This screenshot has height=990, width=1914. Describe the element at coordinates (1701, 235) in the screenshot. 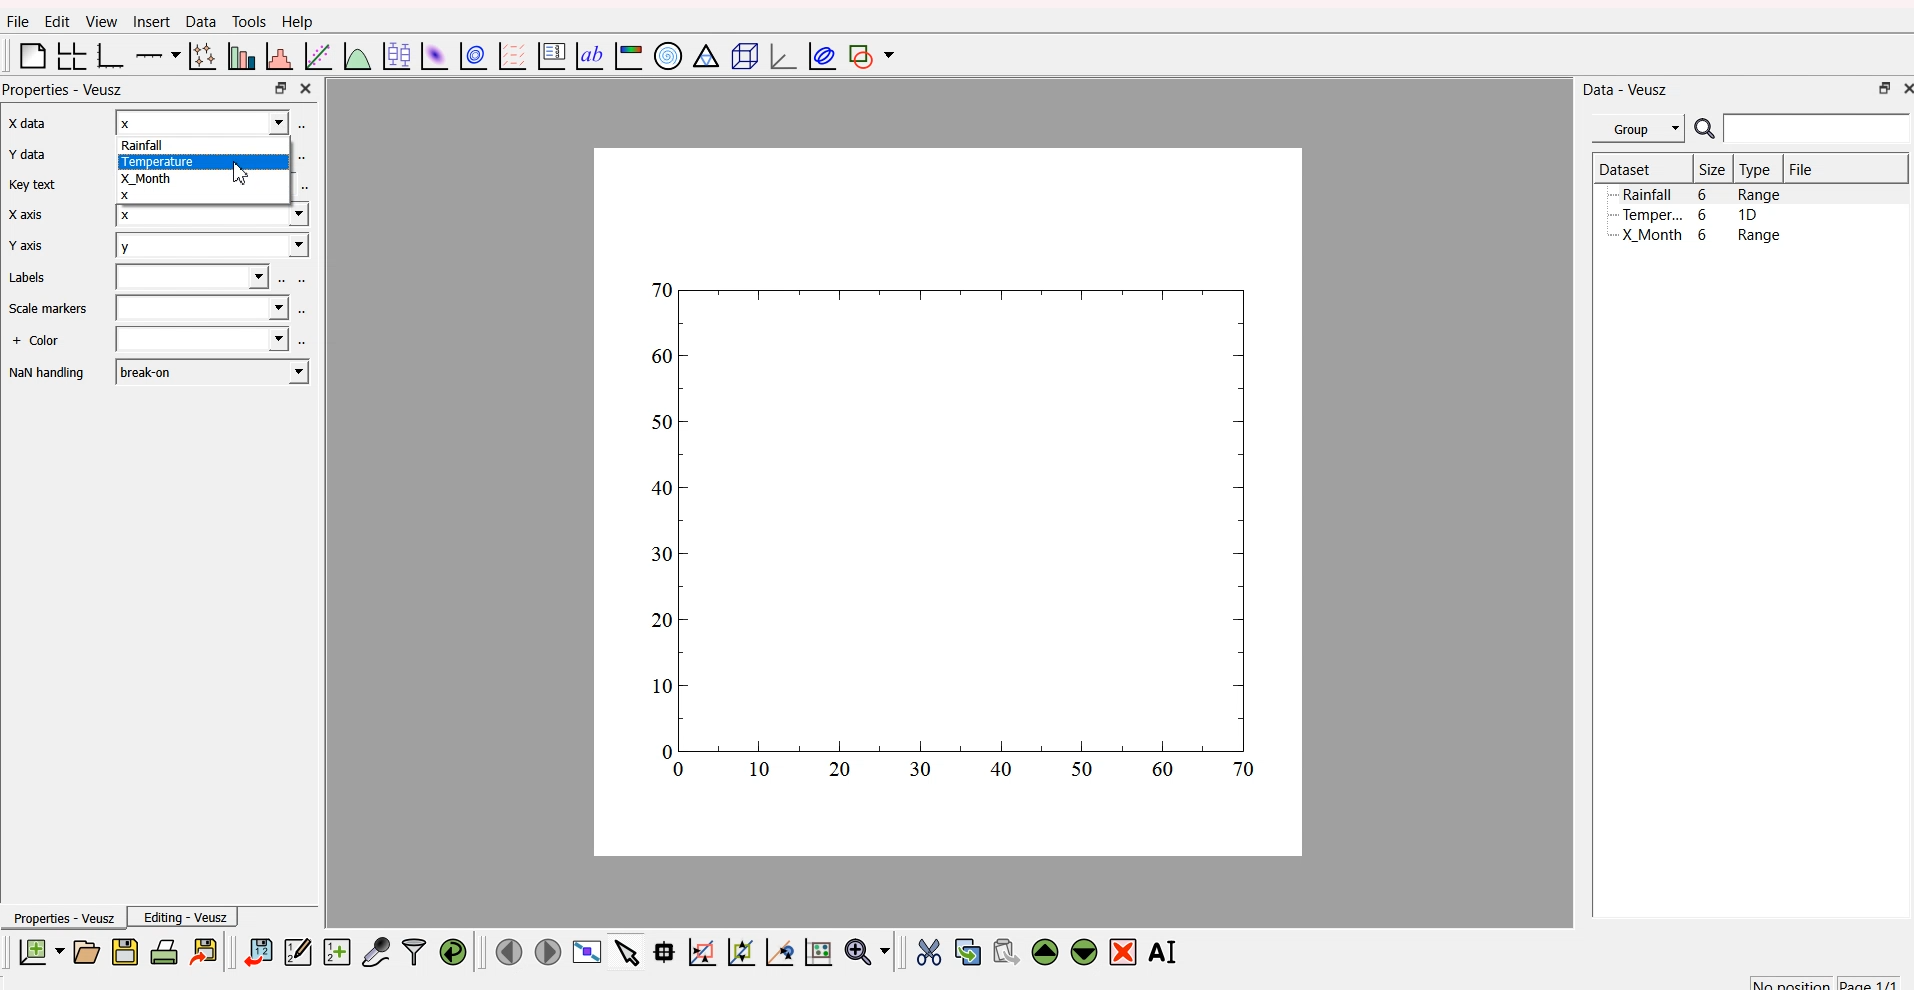

I see `X Month 6 Range` at that location.